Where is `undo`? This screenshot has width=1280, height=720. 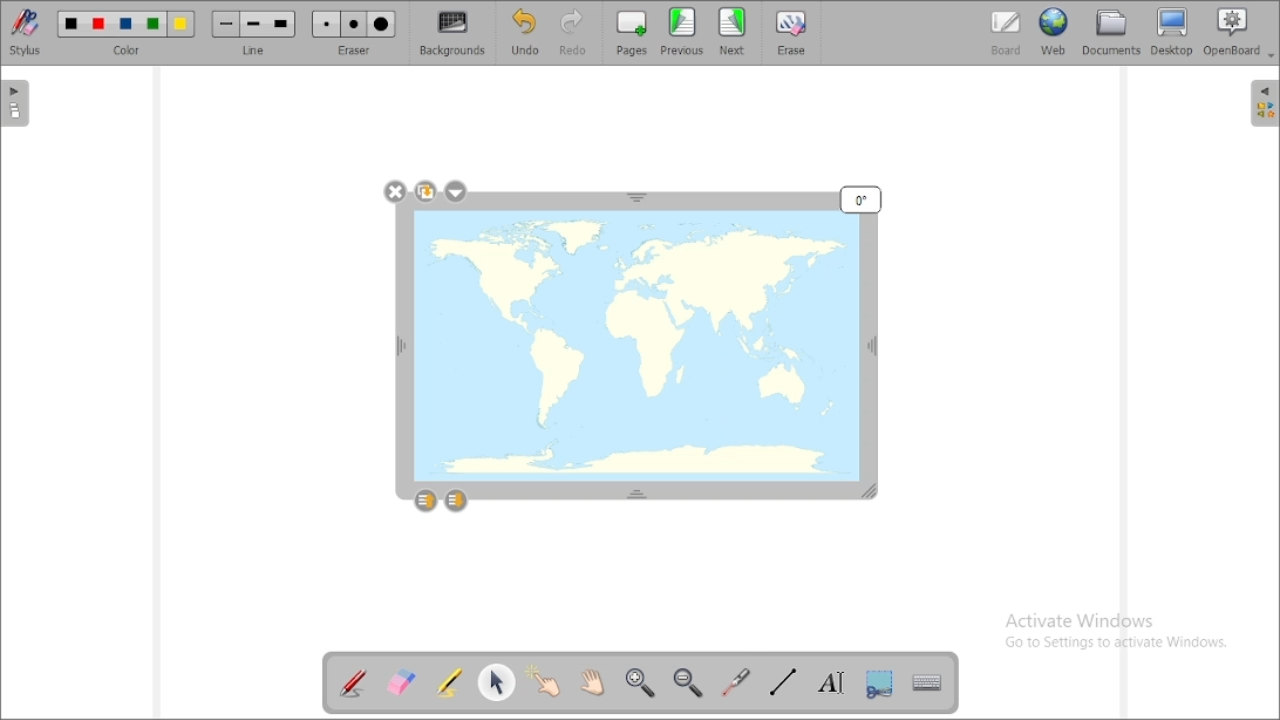 undo is located at coordinates (527, 32).